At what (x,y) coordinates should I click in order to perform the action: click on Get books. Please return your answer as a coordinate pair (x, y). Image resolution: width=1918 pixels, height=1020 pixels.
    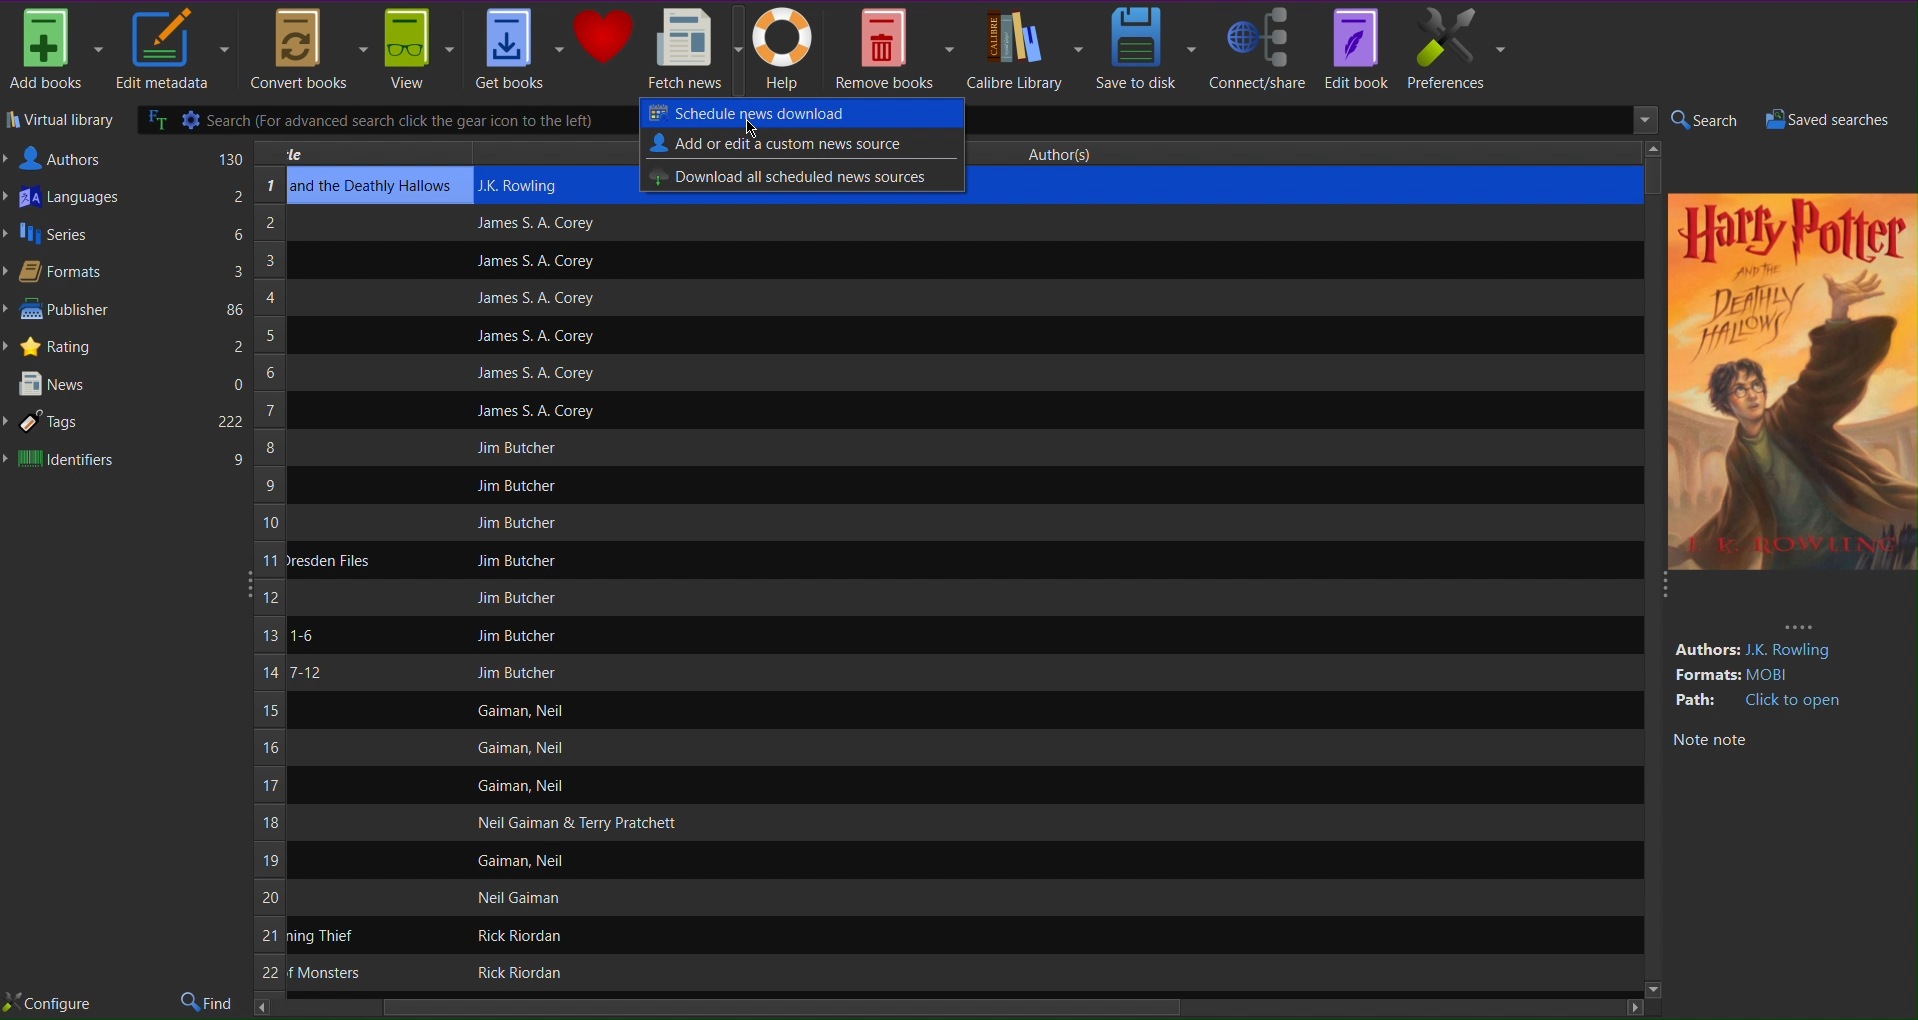
    Looking at the image, I should click on (519, 50).